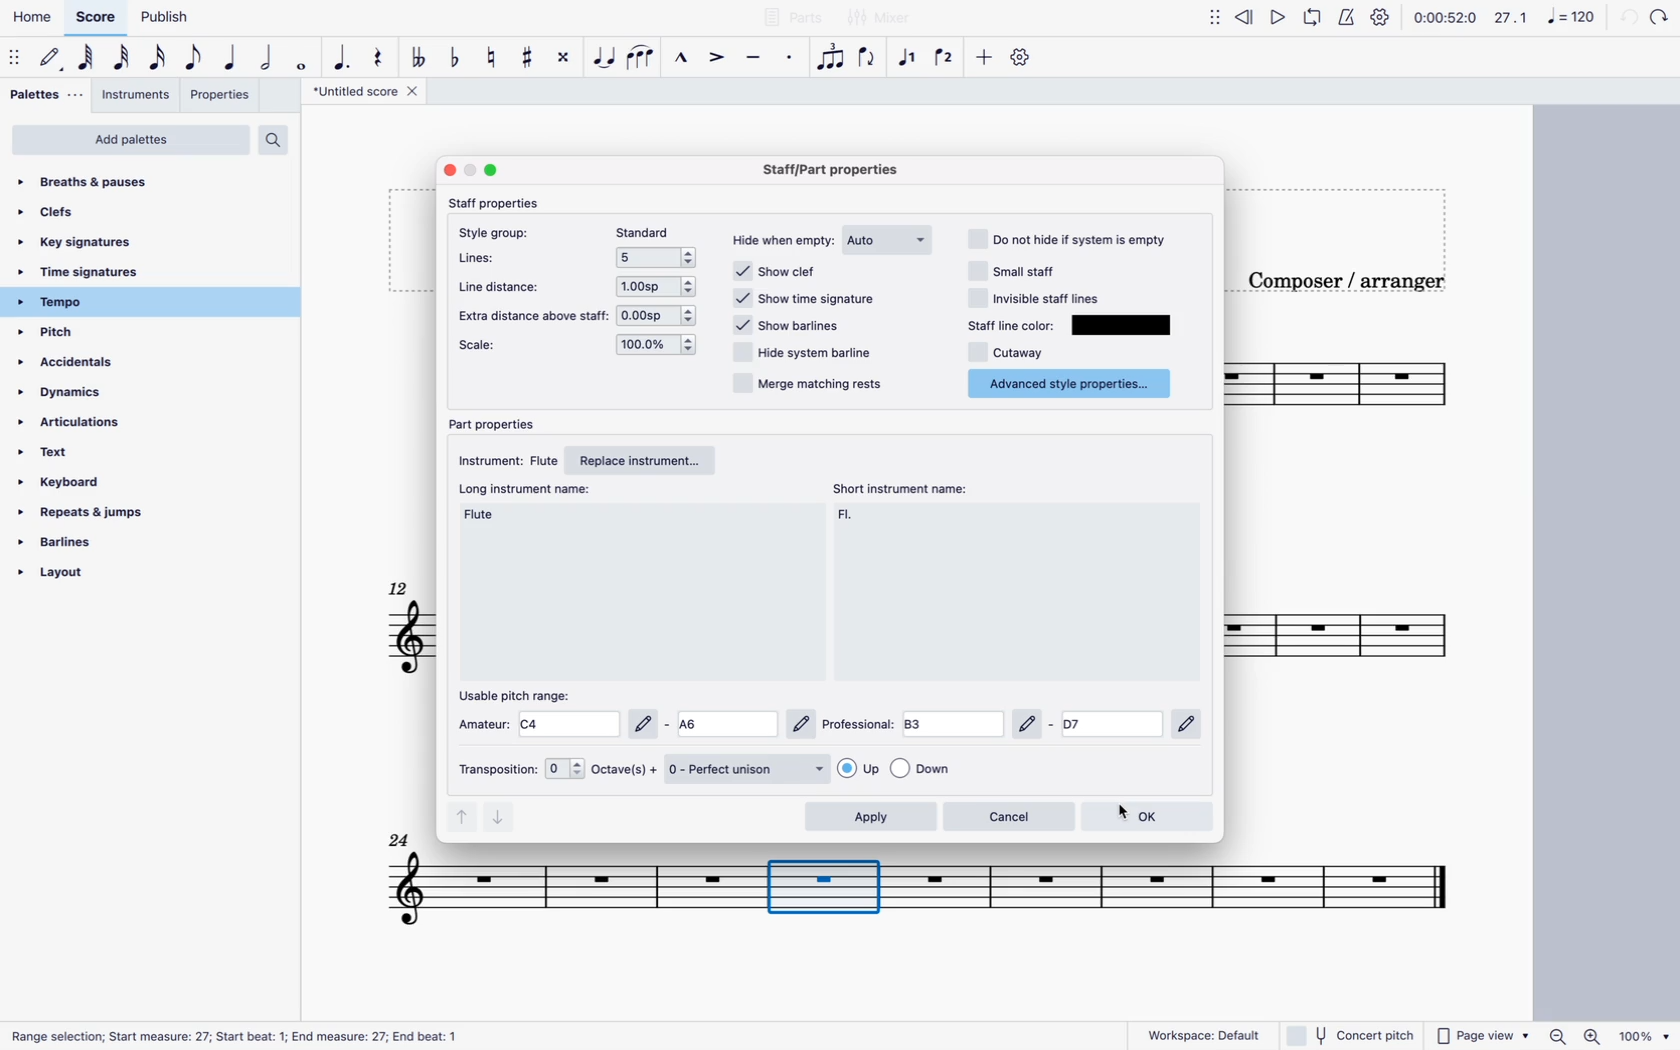  I want to click on , so click(887, 19).